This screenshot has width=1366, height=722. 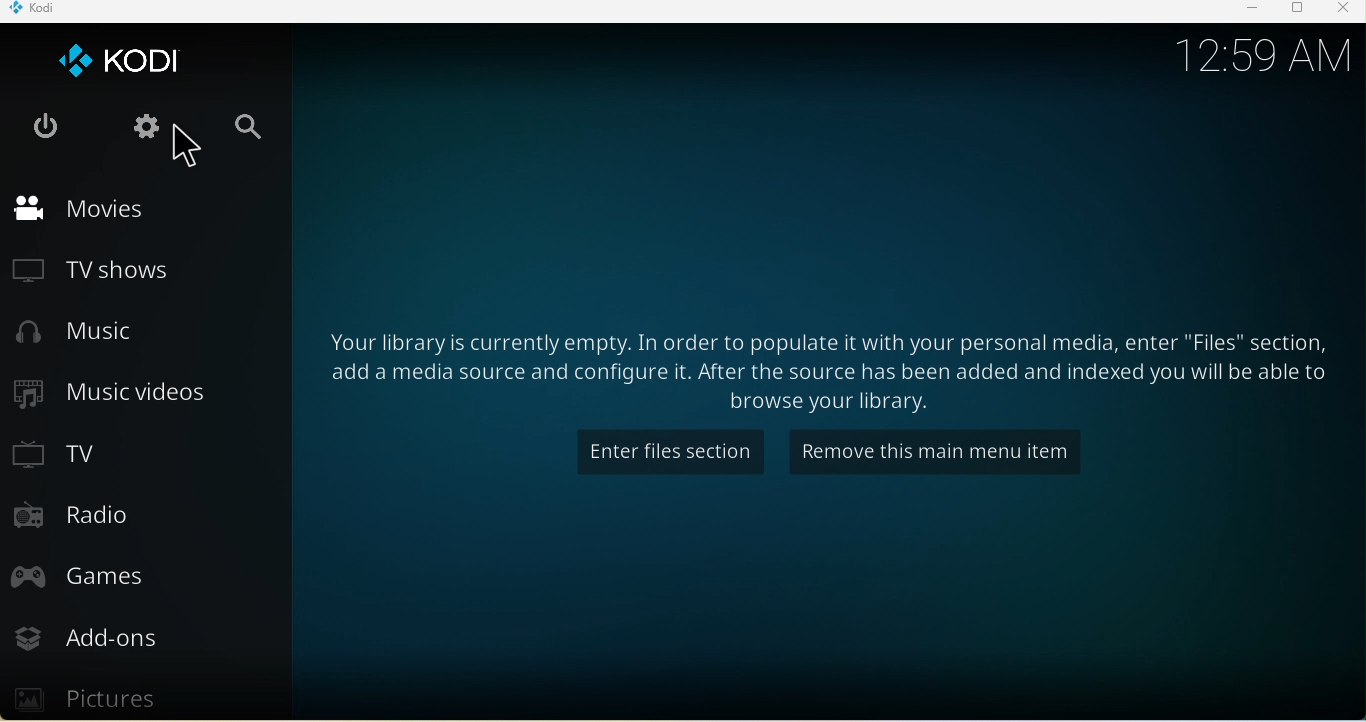 I want to click on Movies, so click(x=82, y=206).